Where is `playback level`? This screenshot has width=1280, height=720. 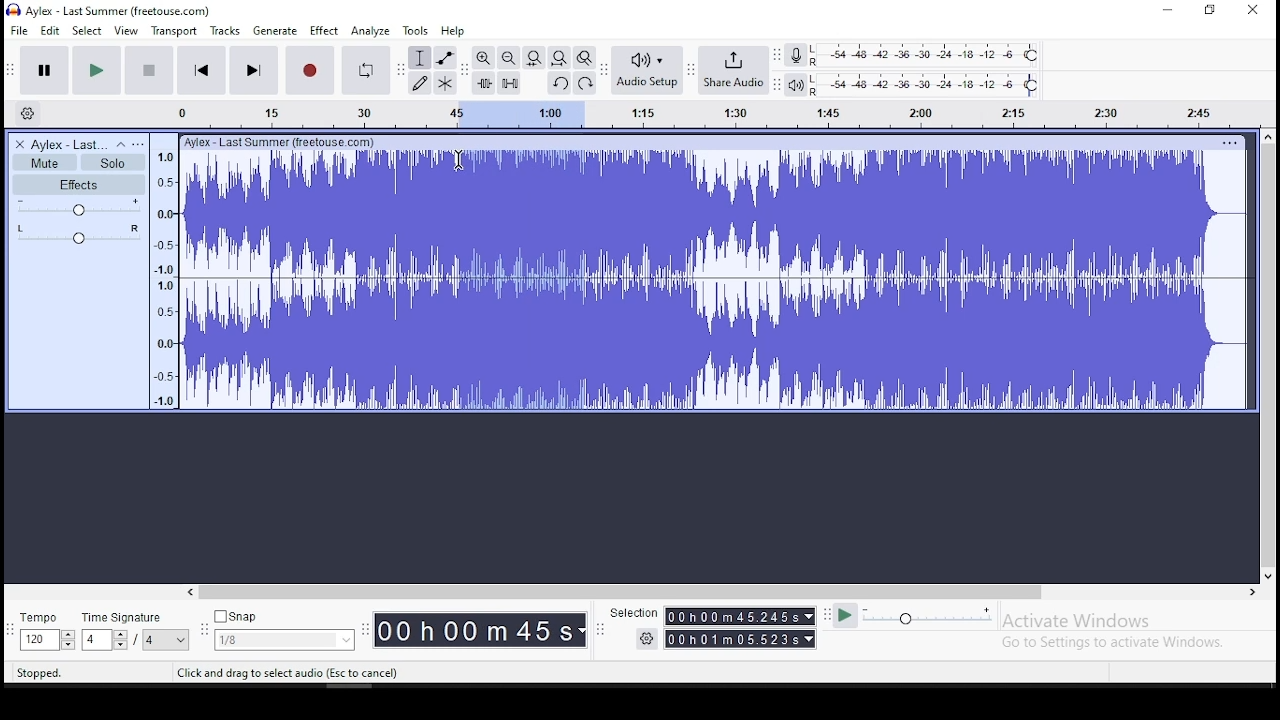
playback level is located at coordinates (934, 83).